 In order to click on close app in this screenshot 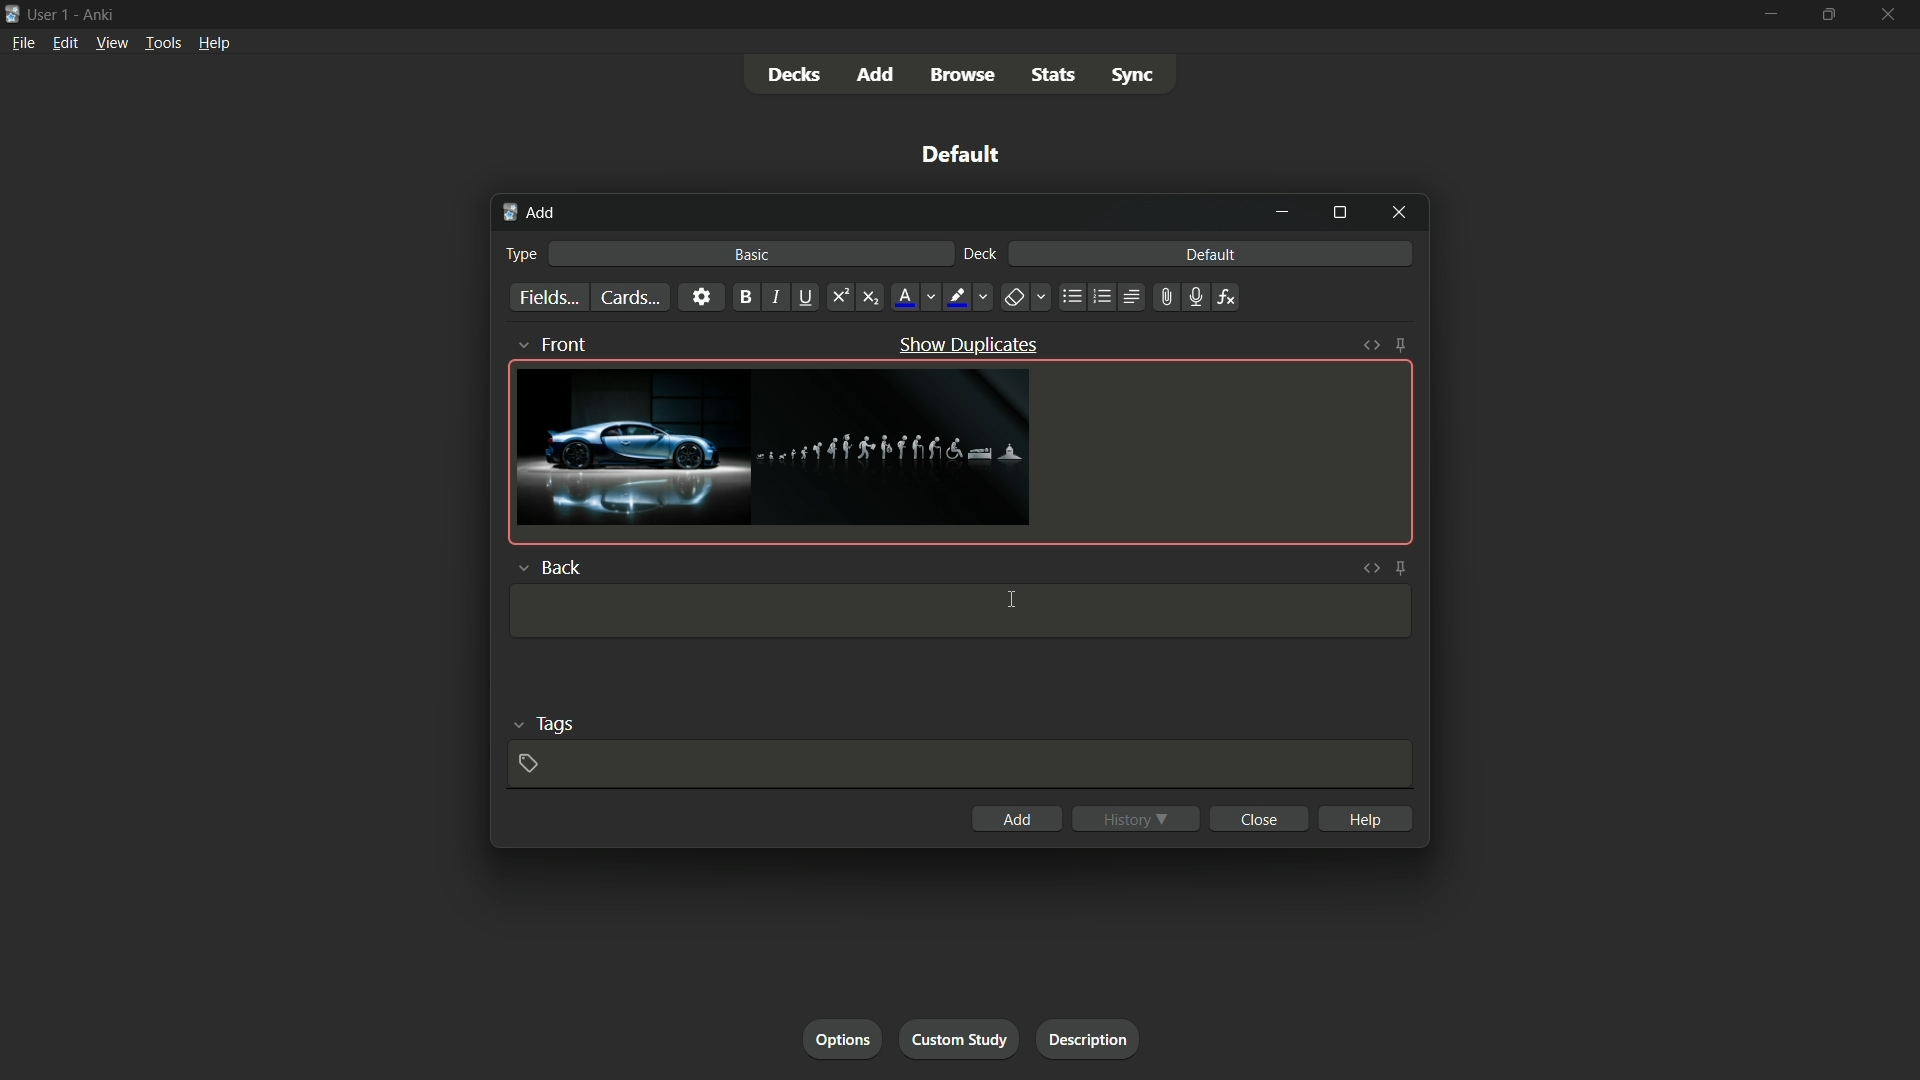, I will do `click(1891, 15)`.